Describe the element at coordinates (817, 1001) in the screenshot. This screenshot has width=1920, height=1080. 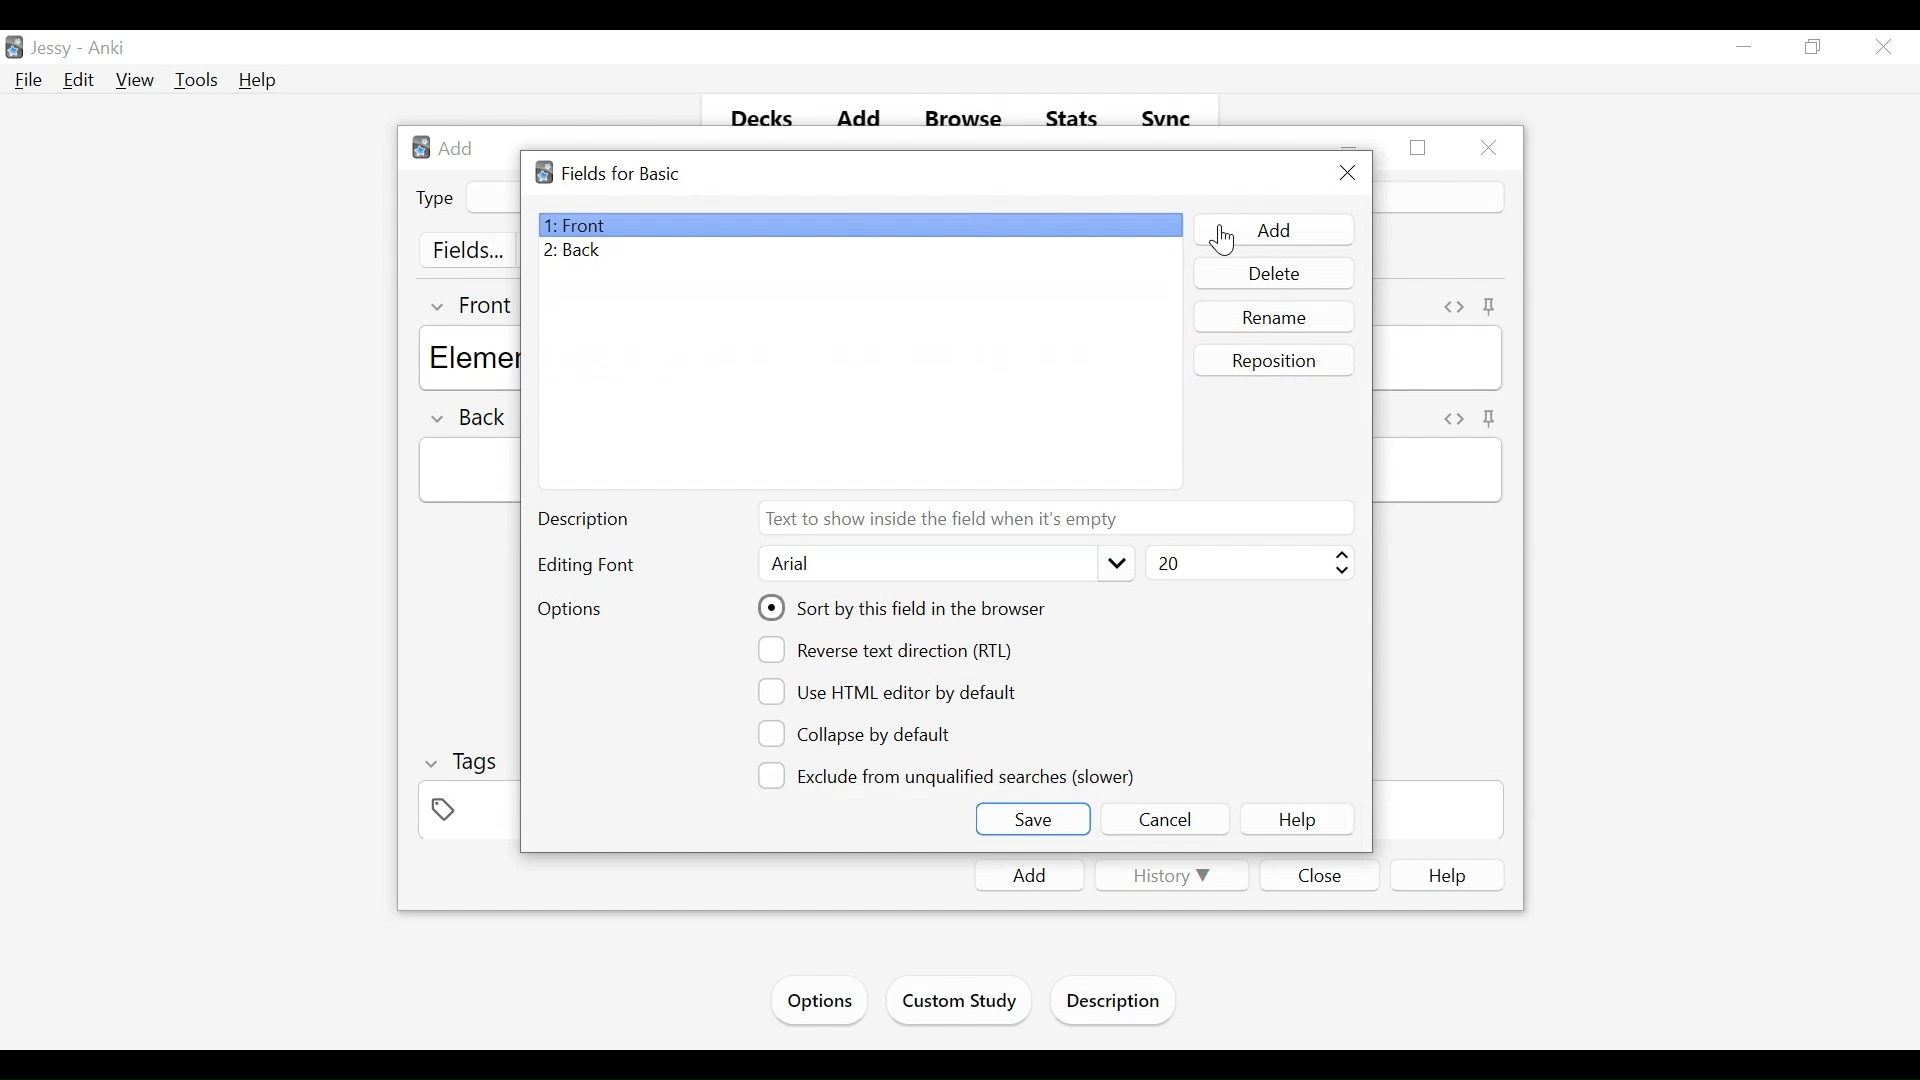
I see `Options` at that location.